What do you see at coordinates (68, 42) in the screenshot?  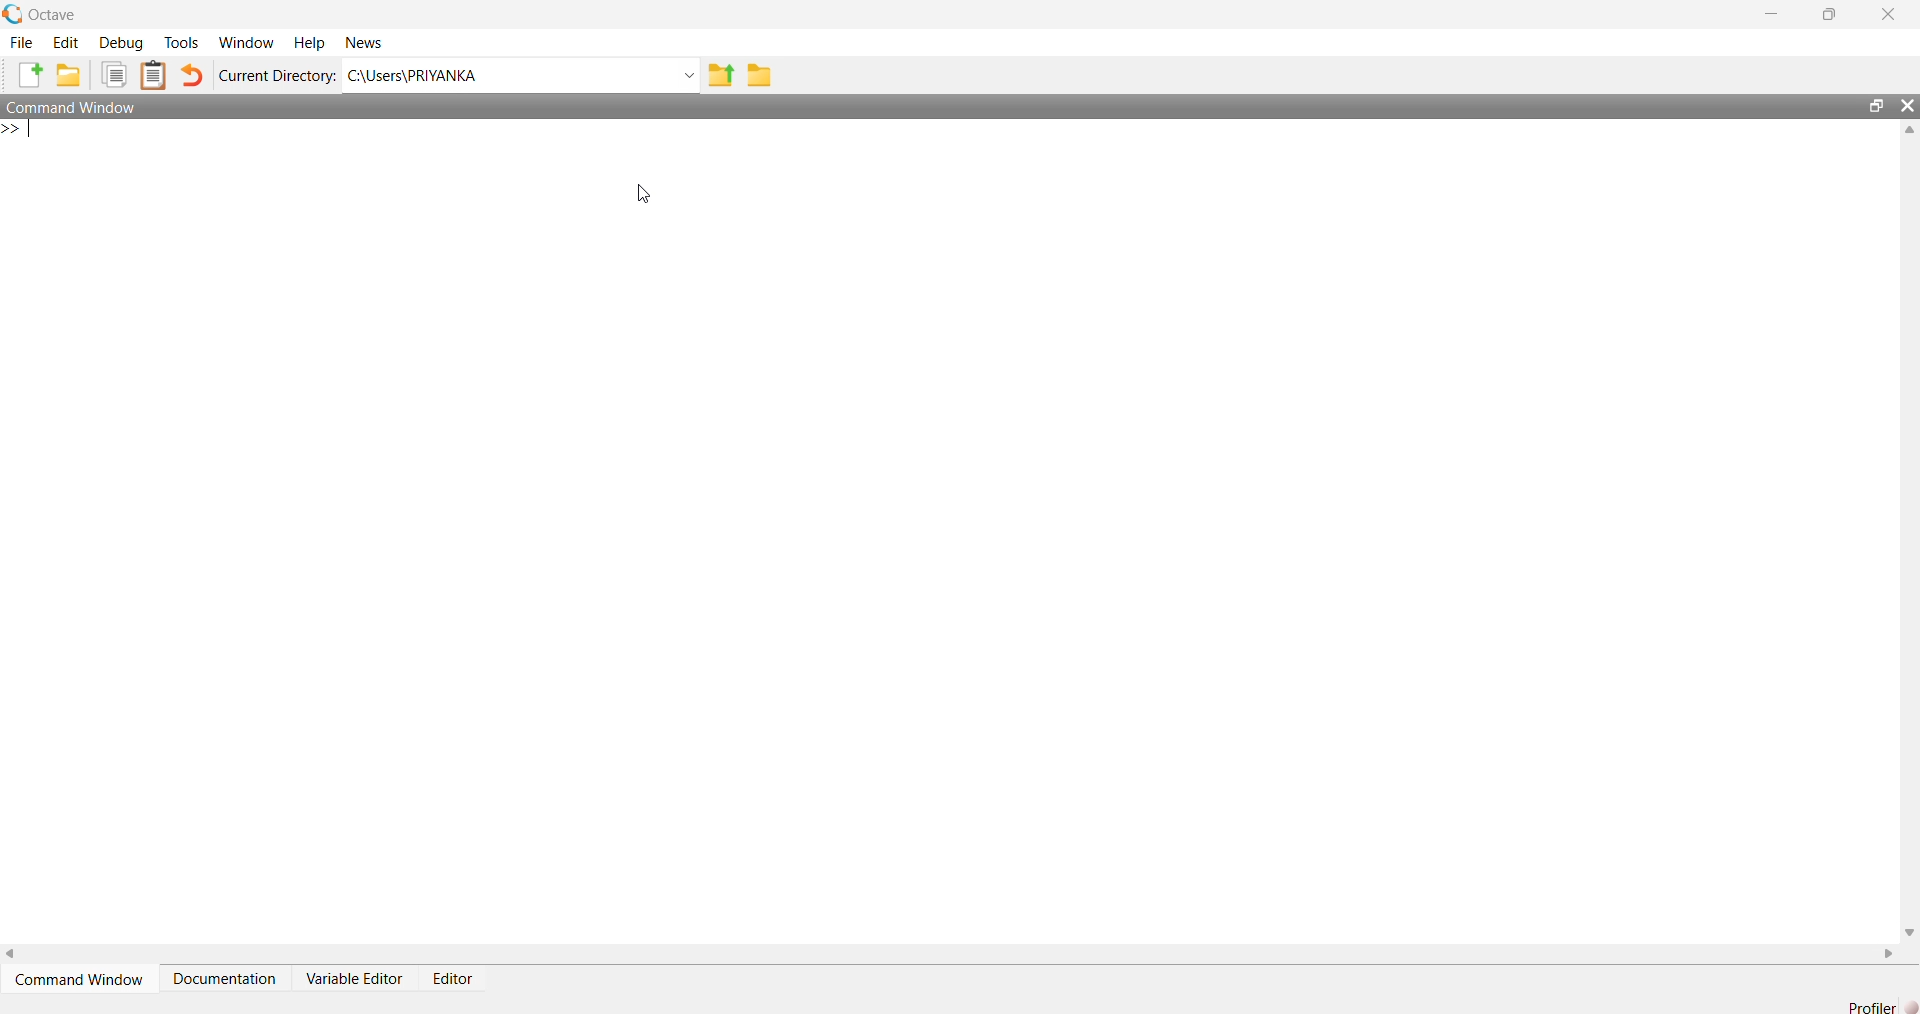 I see `Edit` at bounding box center [68, 42].